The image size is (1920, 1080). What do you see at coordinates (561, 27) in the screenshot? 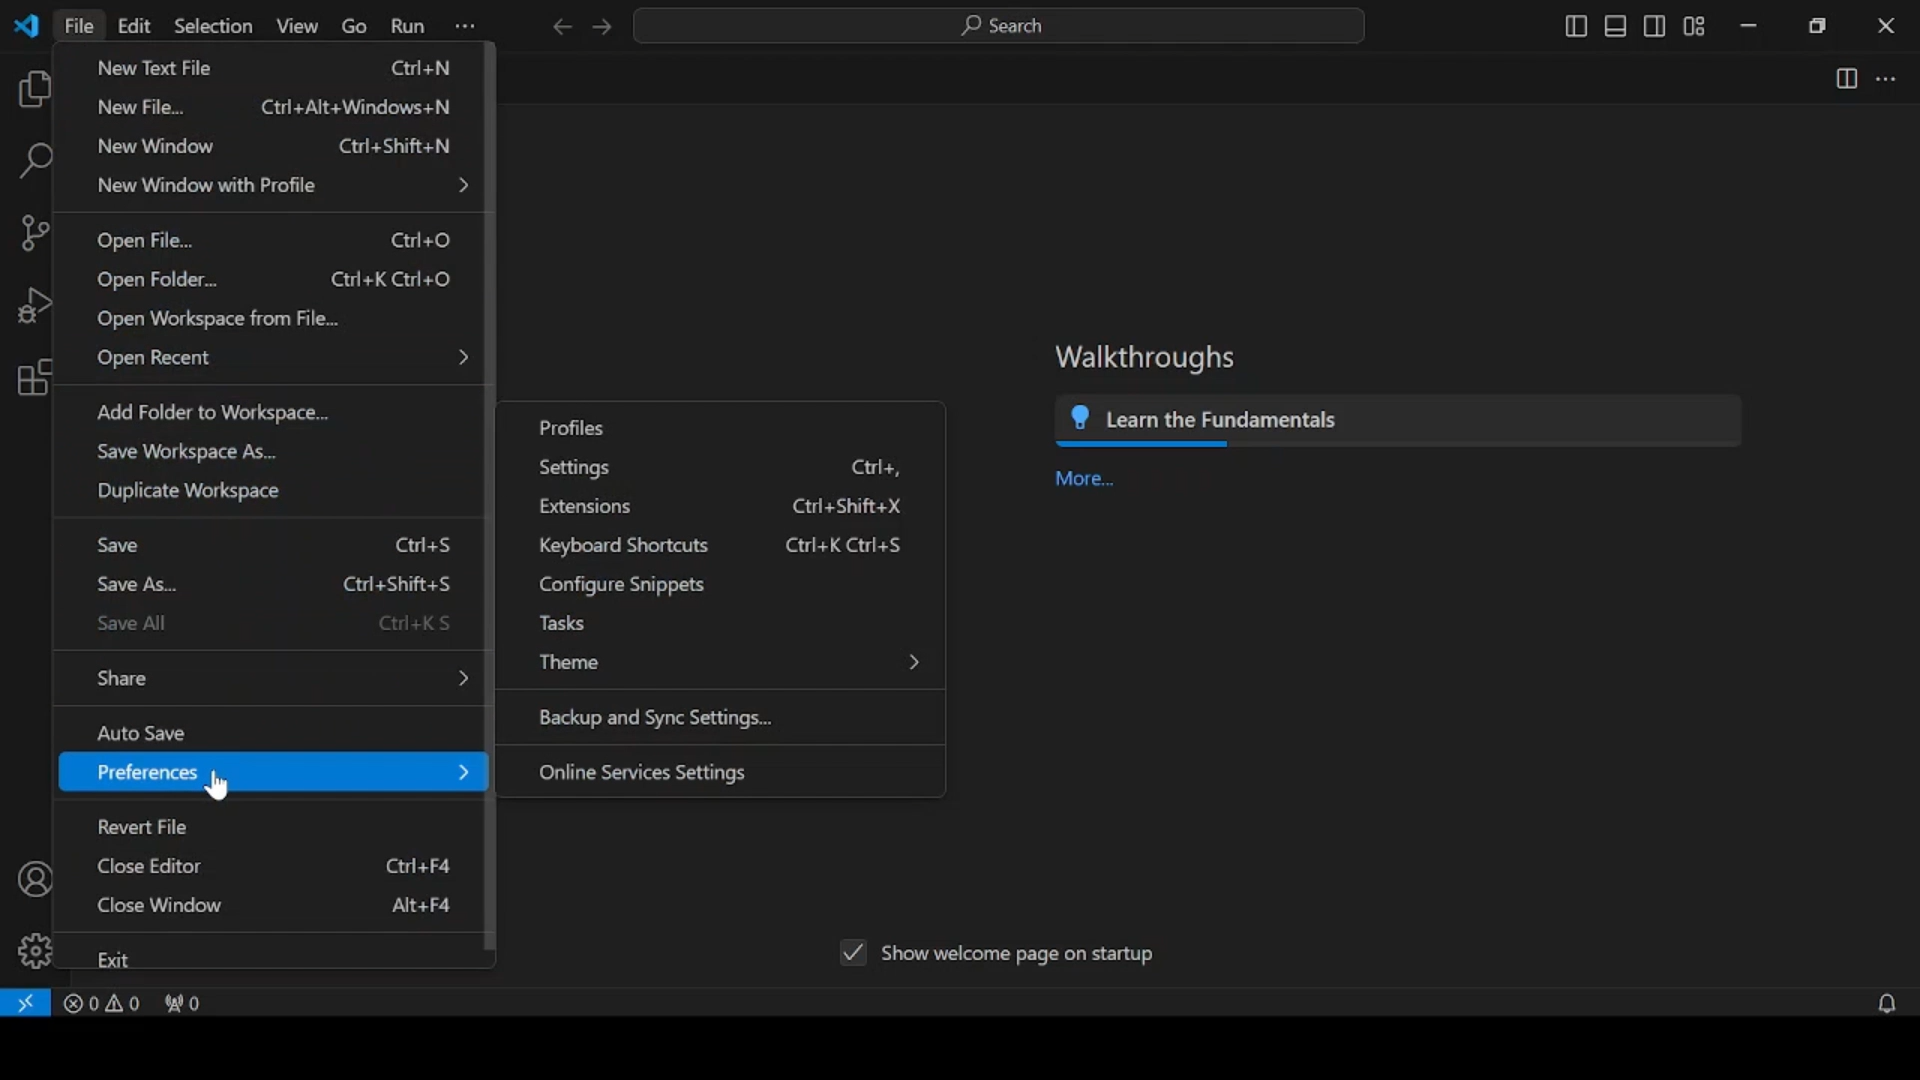
I see `previous` at bounding box center [561, 27].